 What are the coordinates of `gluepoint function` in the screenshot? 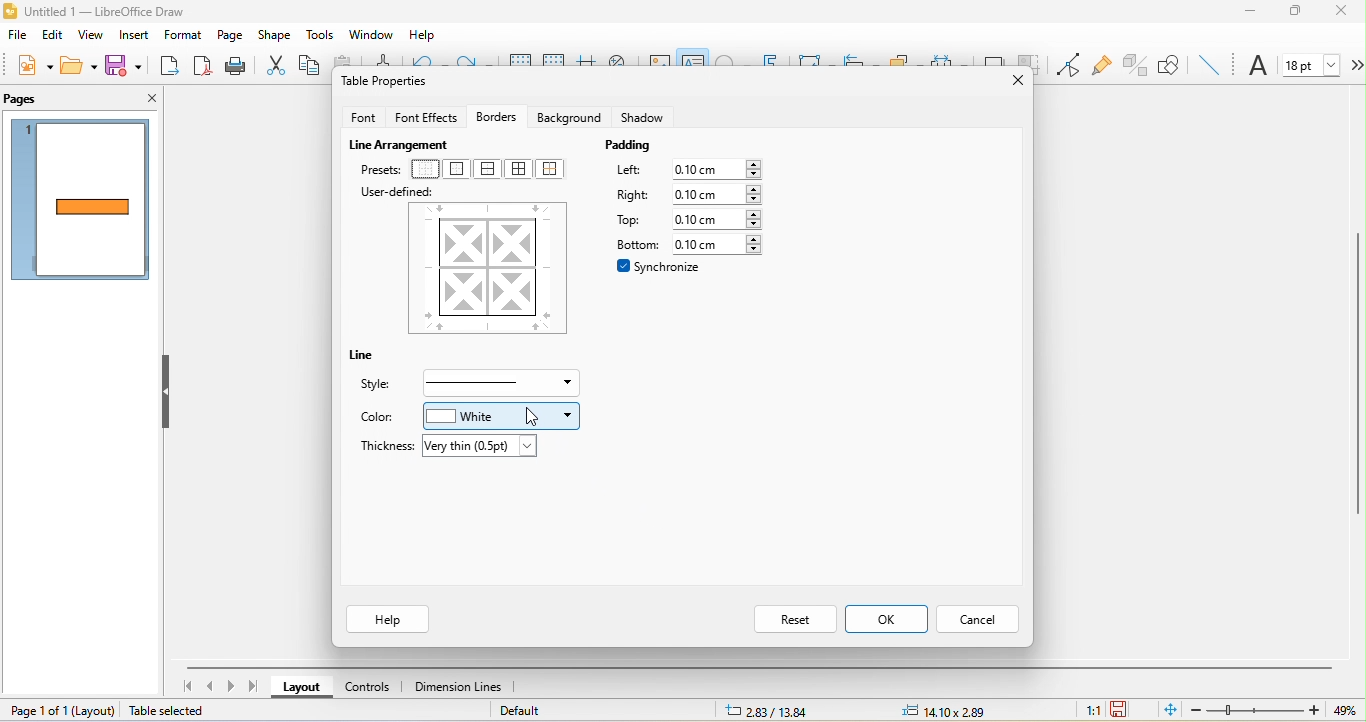 It's located at (1104, 64).